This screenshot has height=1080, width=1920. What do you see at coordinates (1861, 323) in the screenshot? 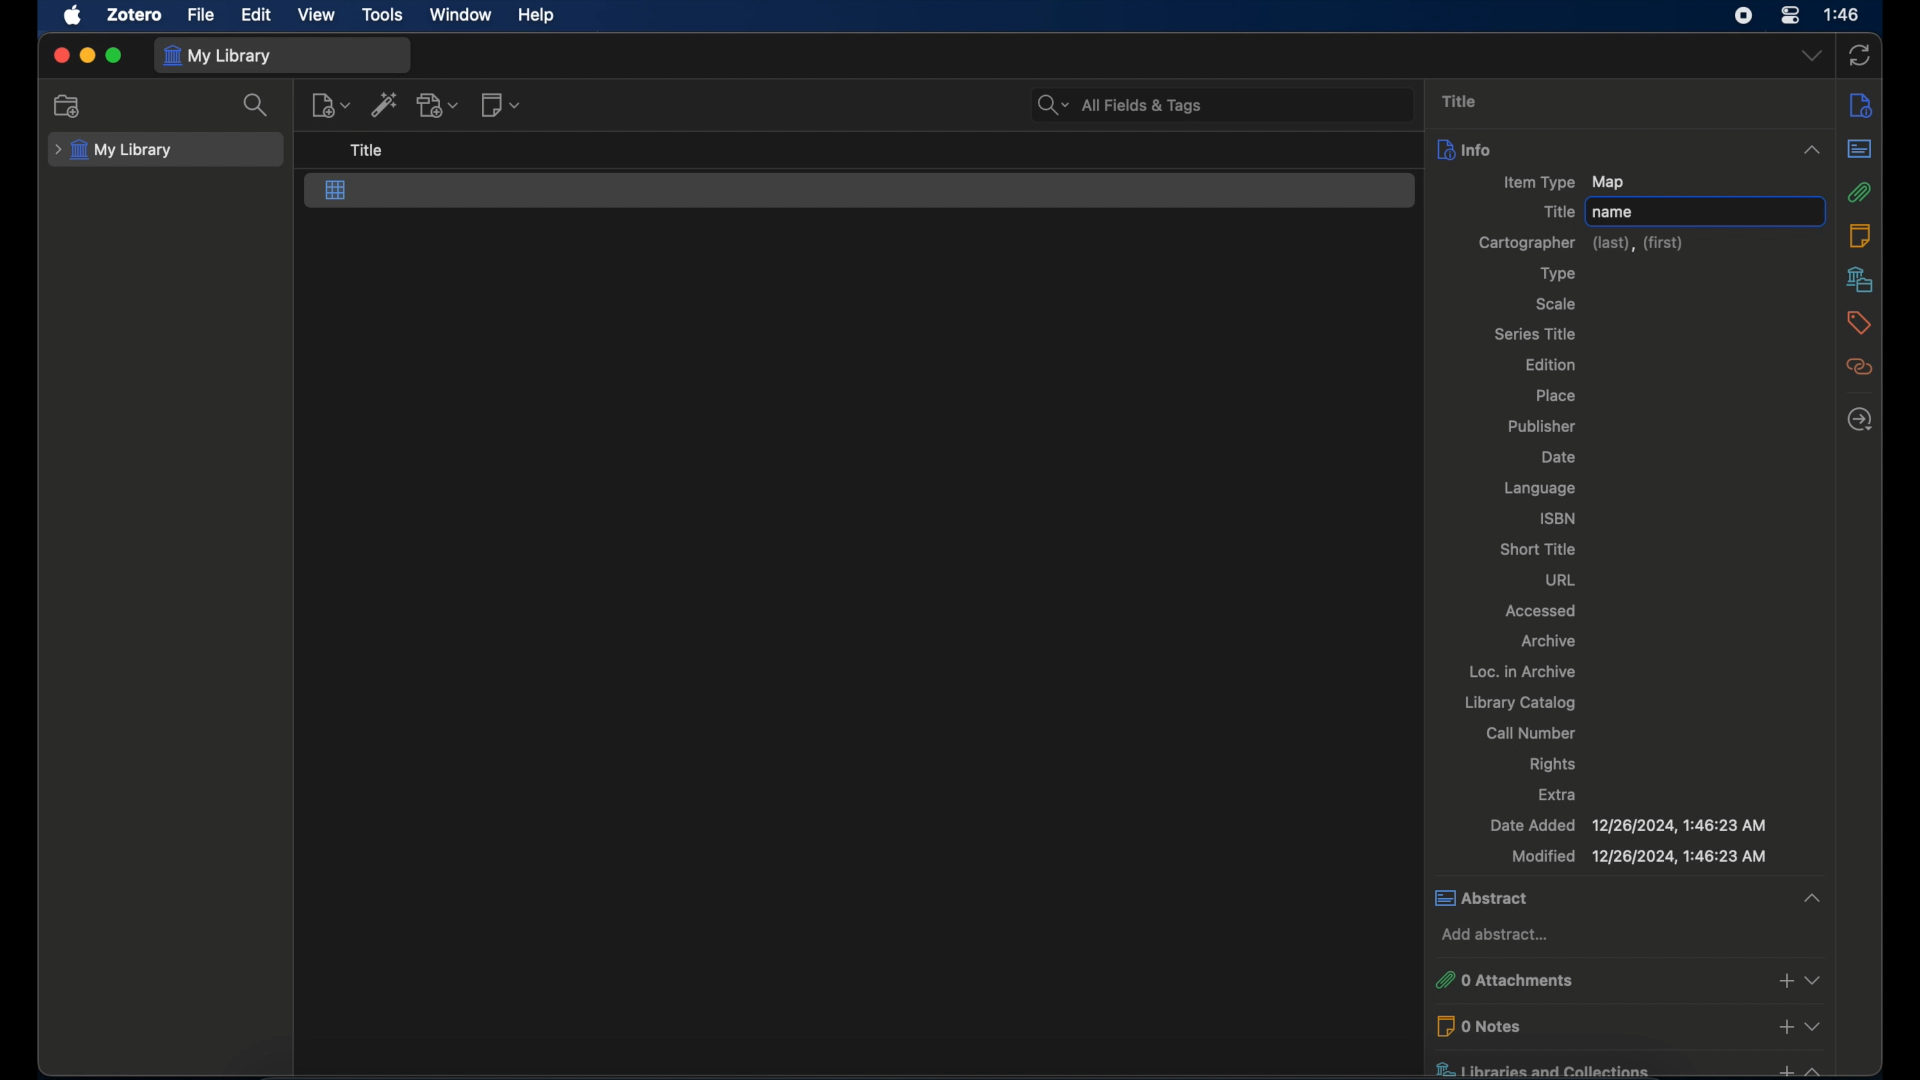
I see `tags` at bounding box center [1861, 323].